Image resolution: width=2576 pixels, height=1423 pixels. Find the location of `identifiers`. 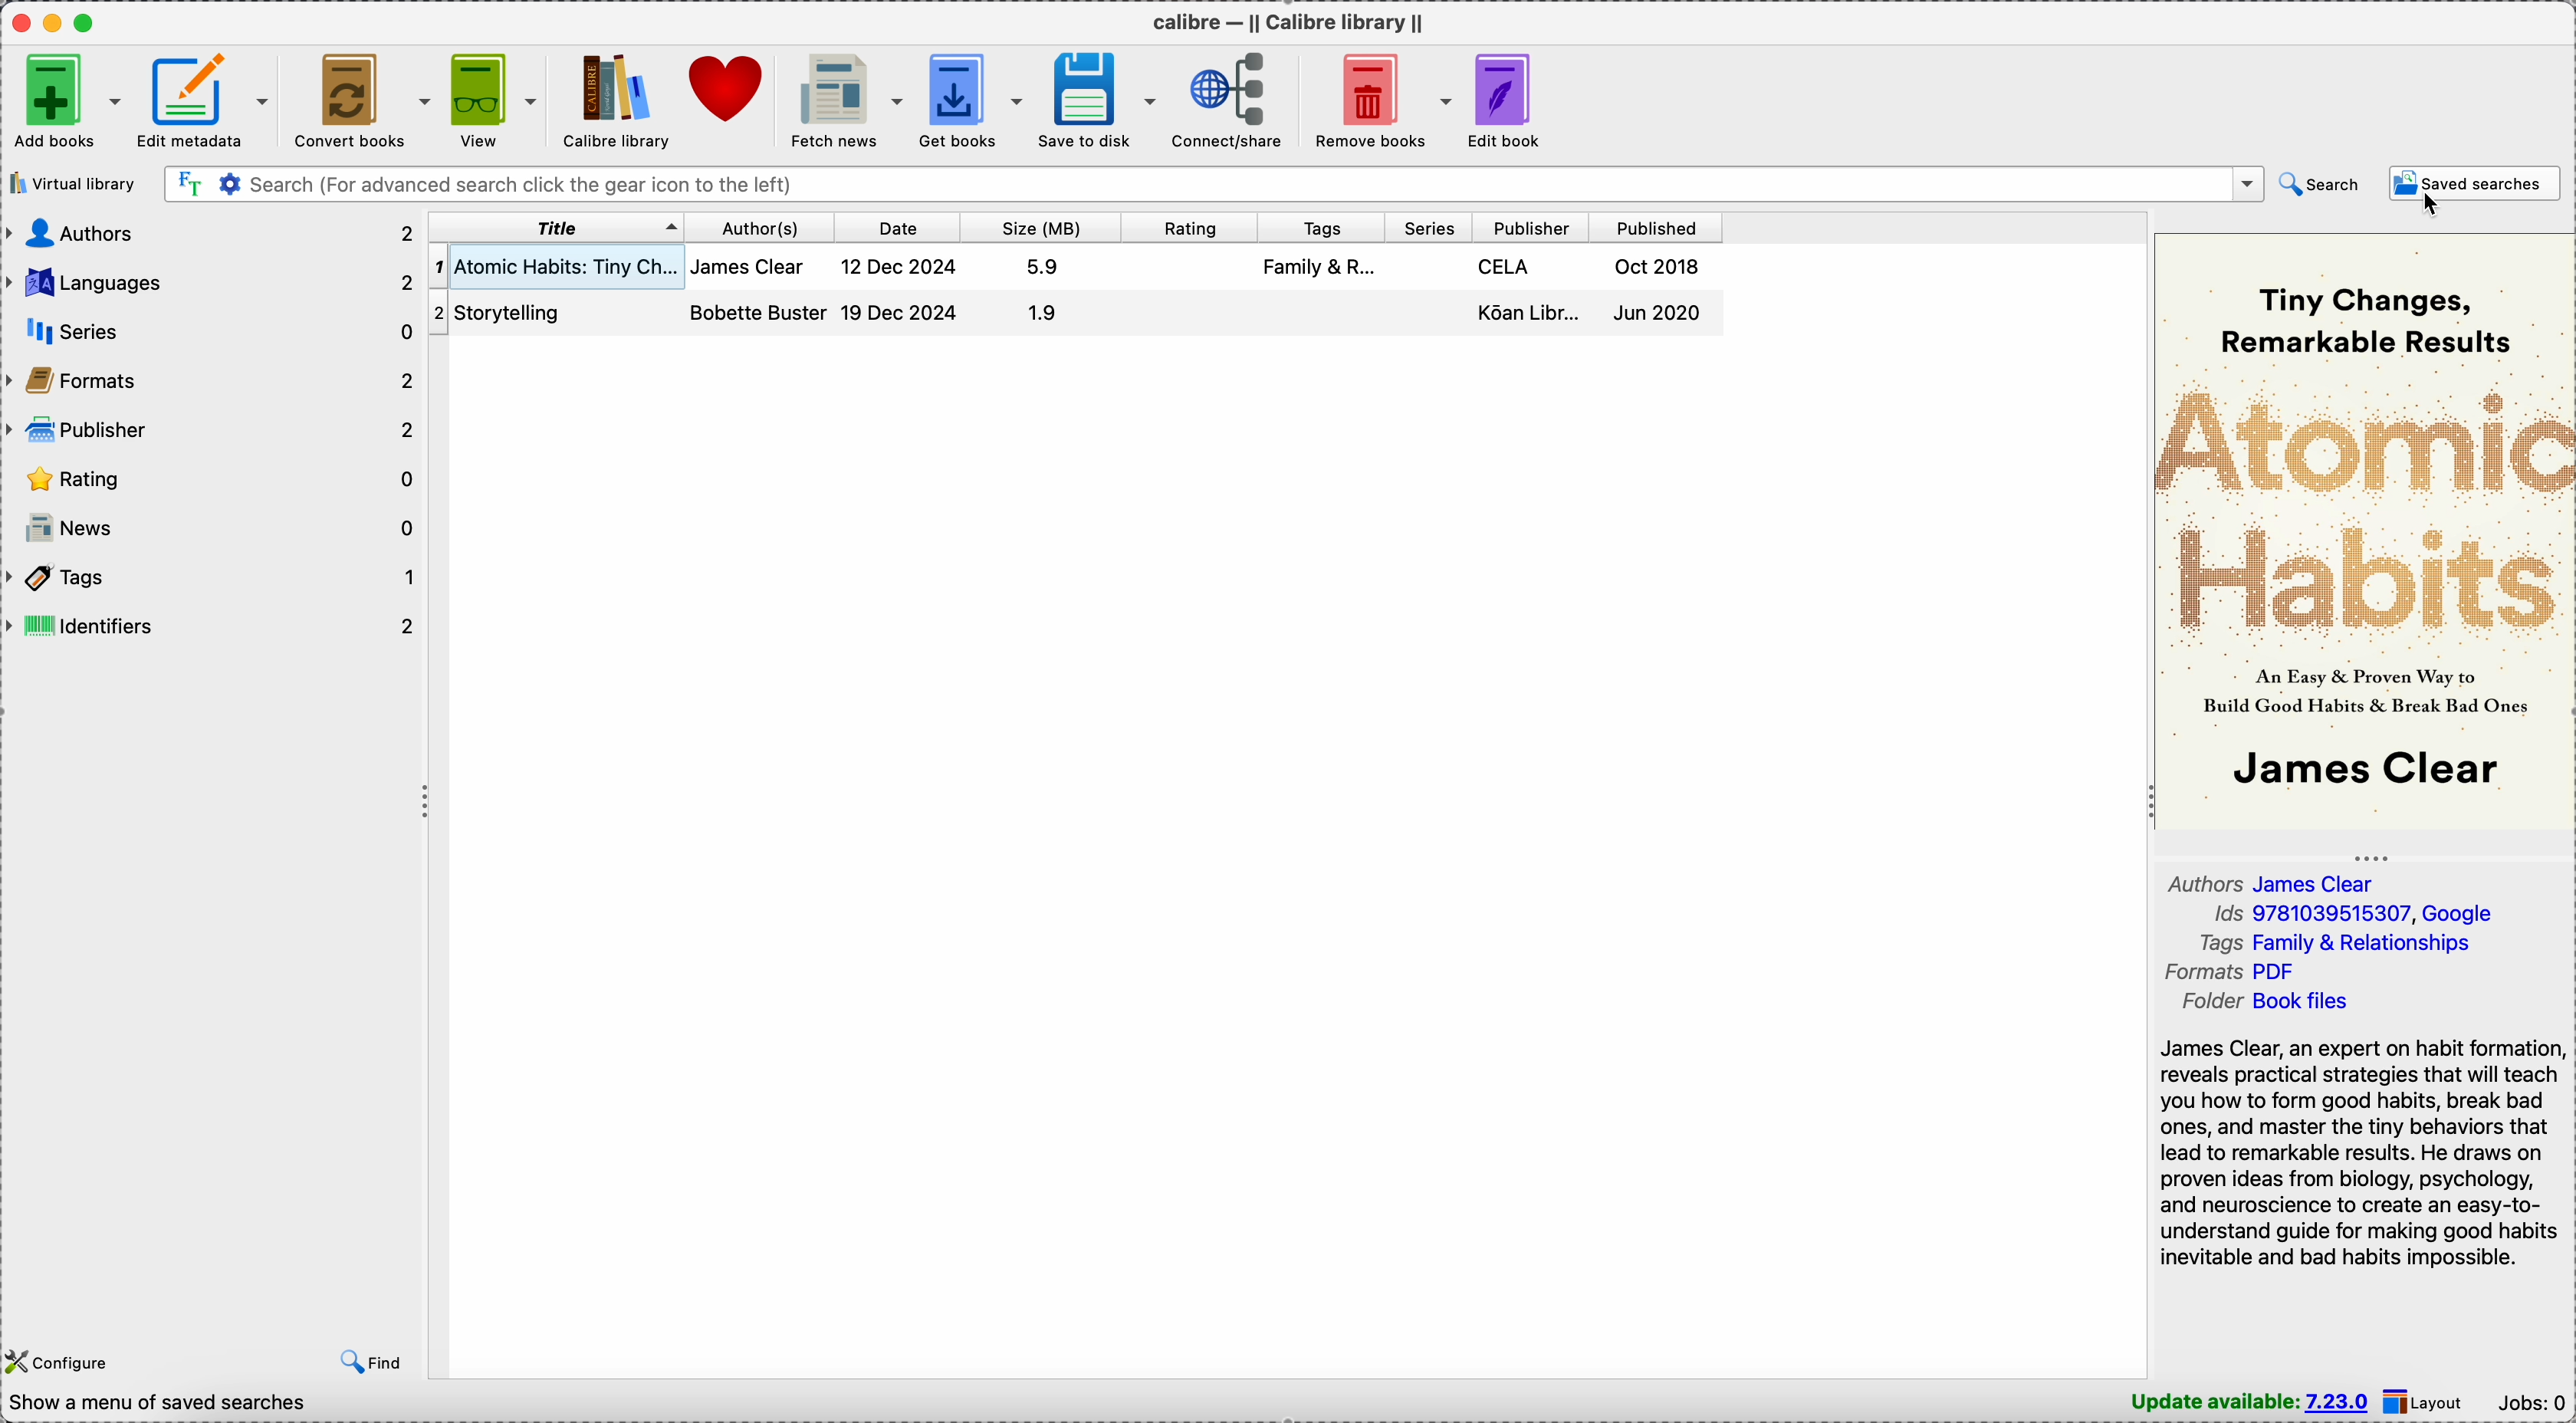

identifiers is located at coordinates (213, 626).